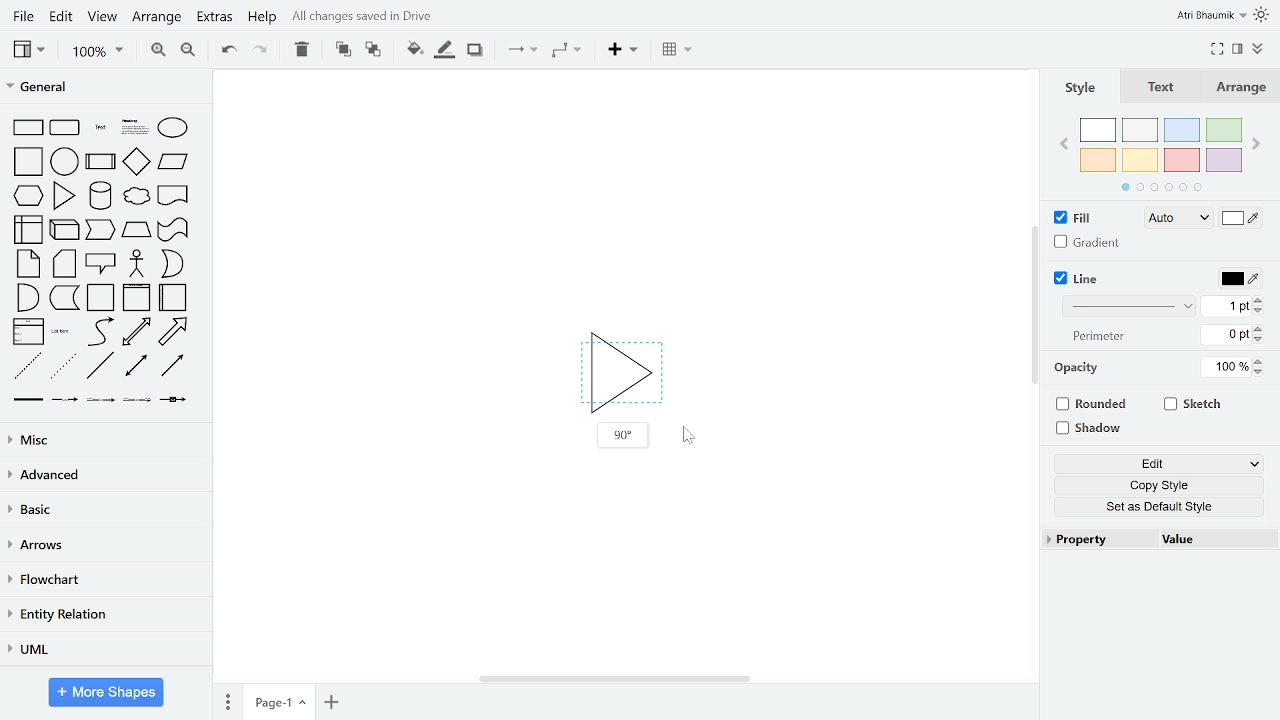 This screenshot has width=1280, height=720. What do you see at coordinates (174, 127) in the screenshot?
I see `ellipse` at bounding box center [174, 127].